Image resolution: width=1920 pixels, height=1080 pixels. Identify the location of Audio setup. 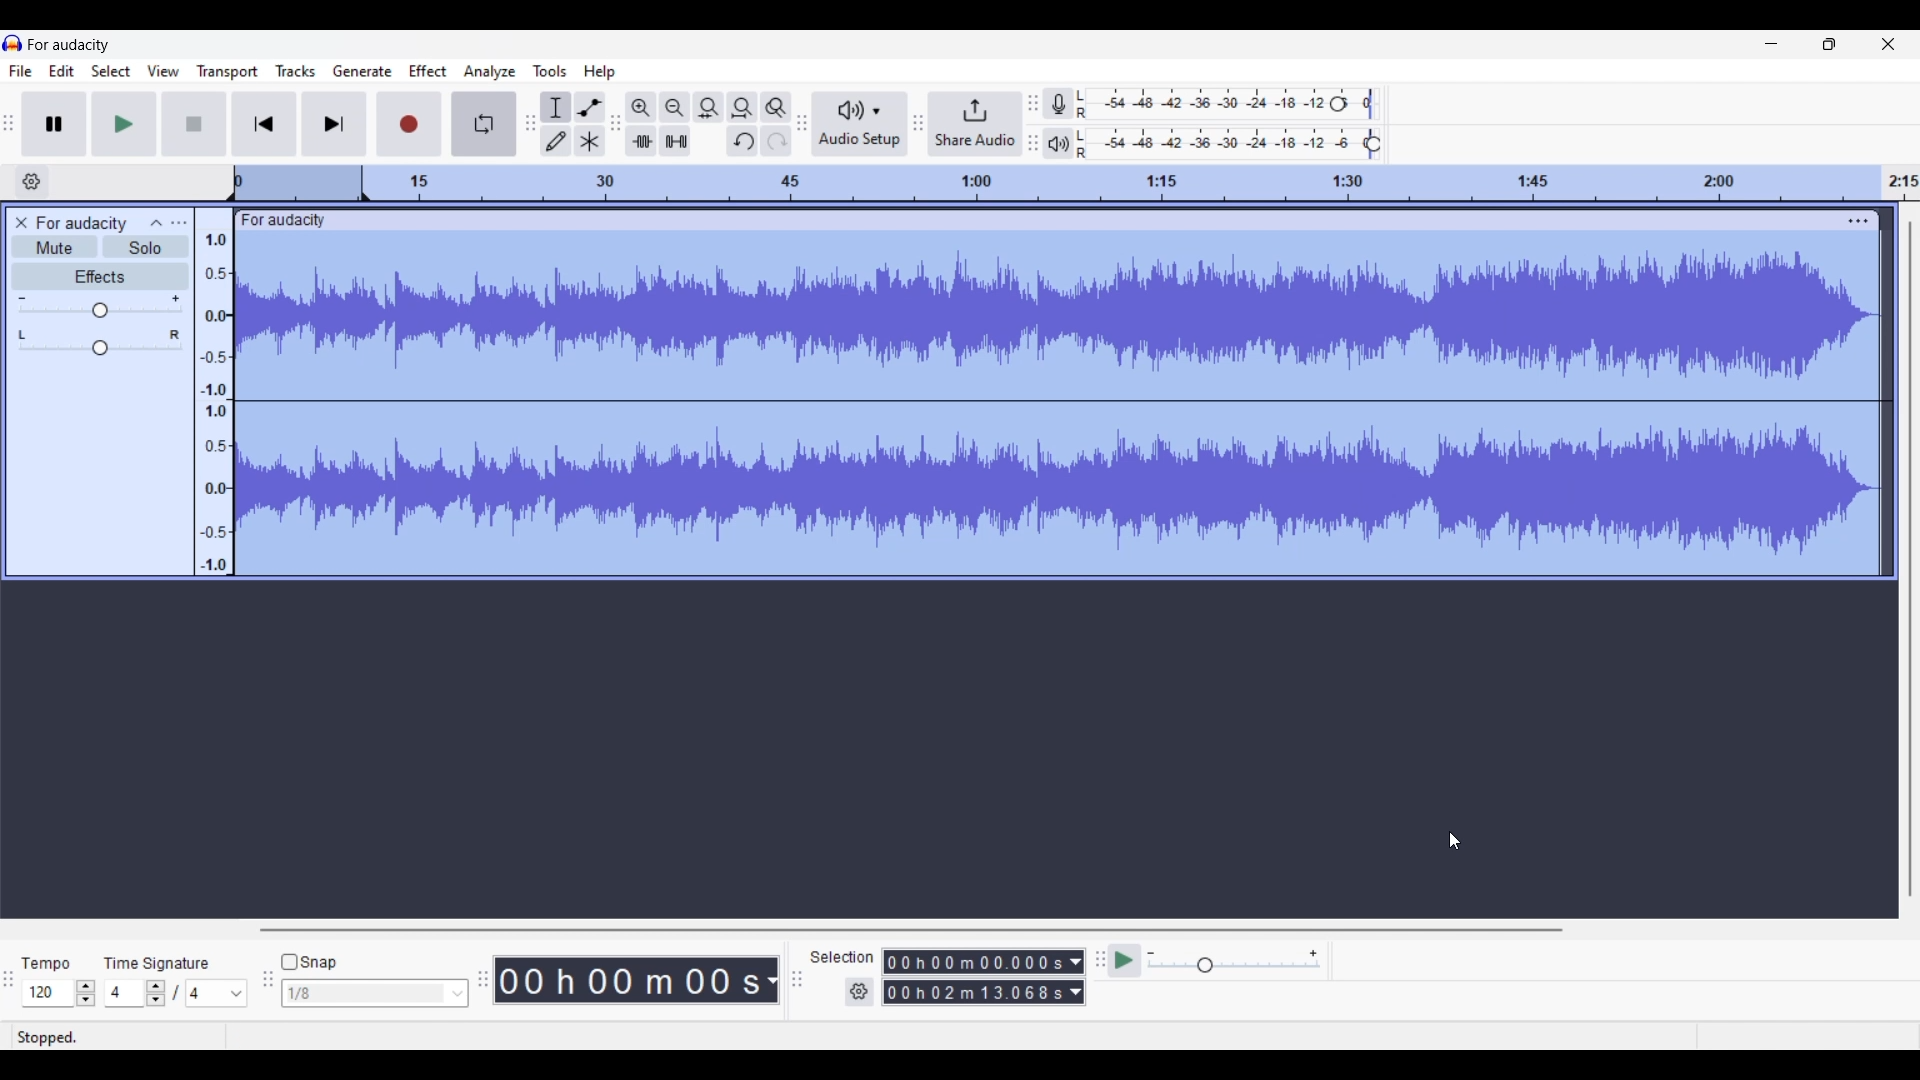
(860, 124).